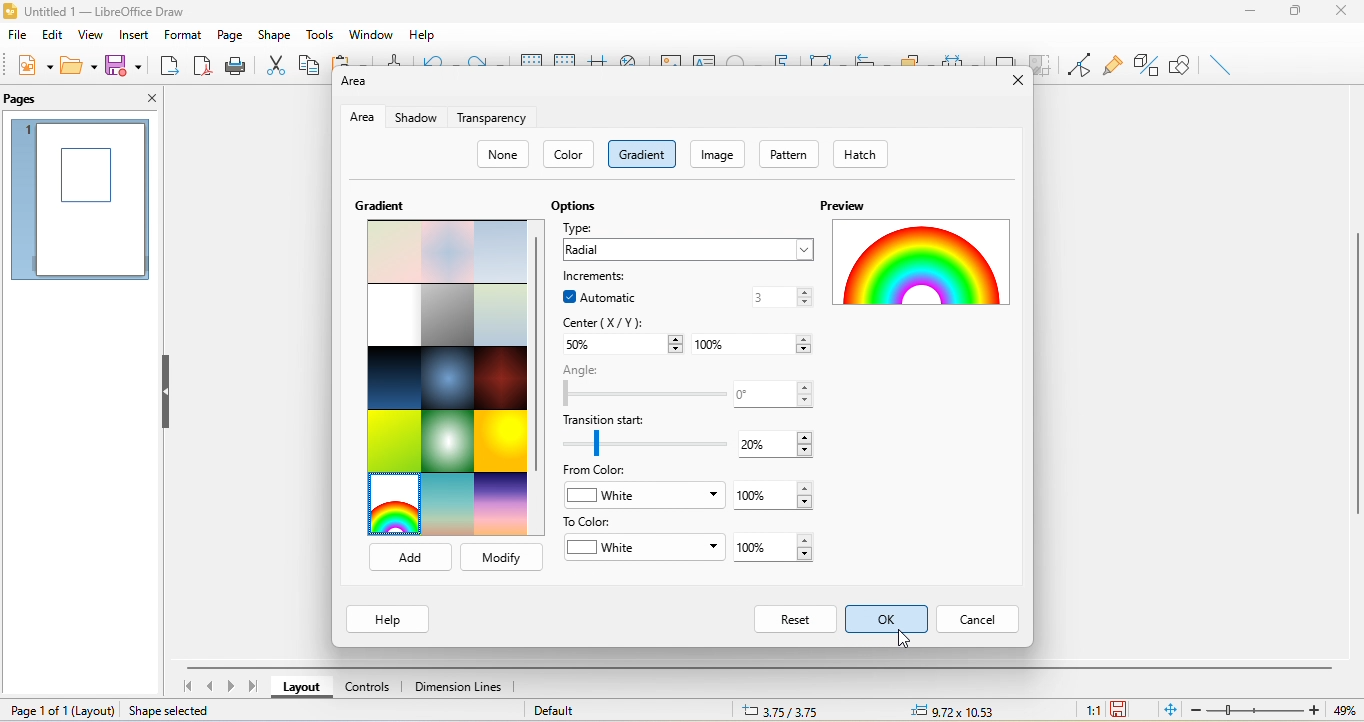 This screenshot has height=722, width=1364. I want to click on vertical scroll bar, so click(1355, 381).